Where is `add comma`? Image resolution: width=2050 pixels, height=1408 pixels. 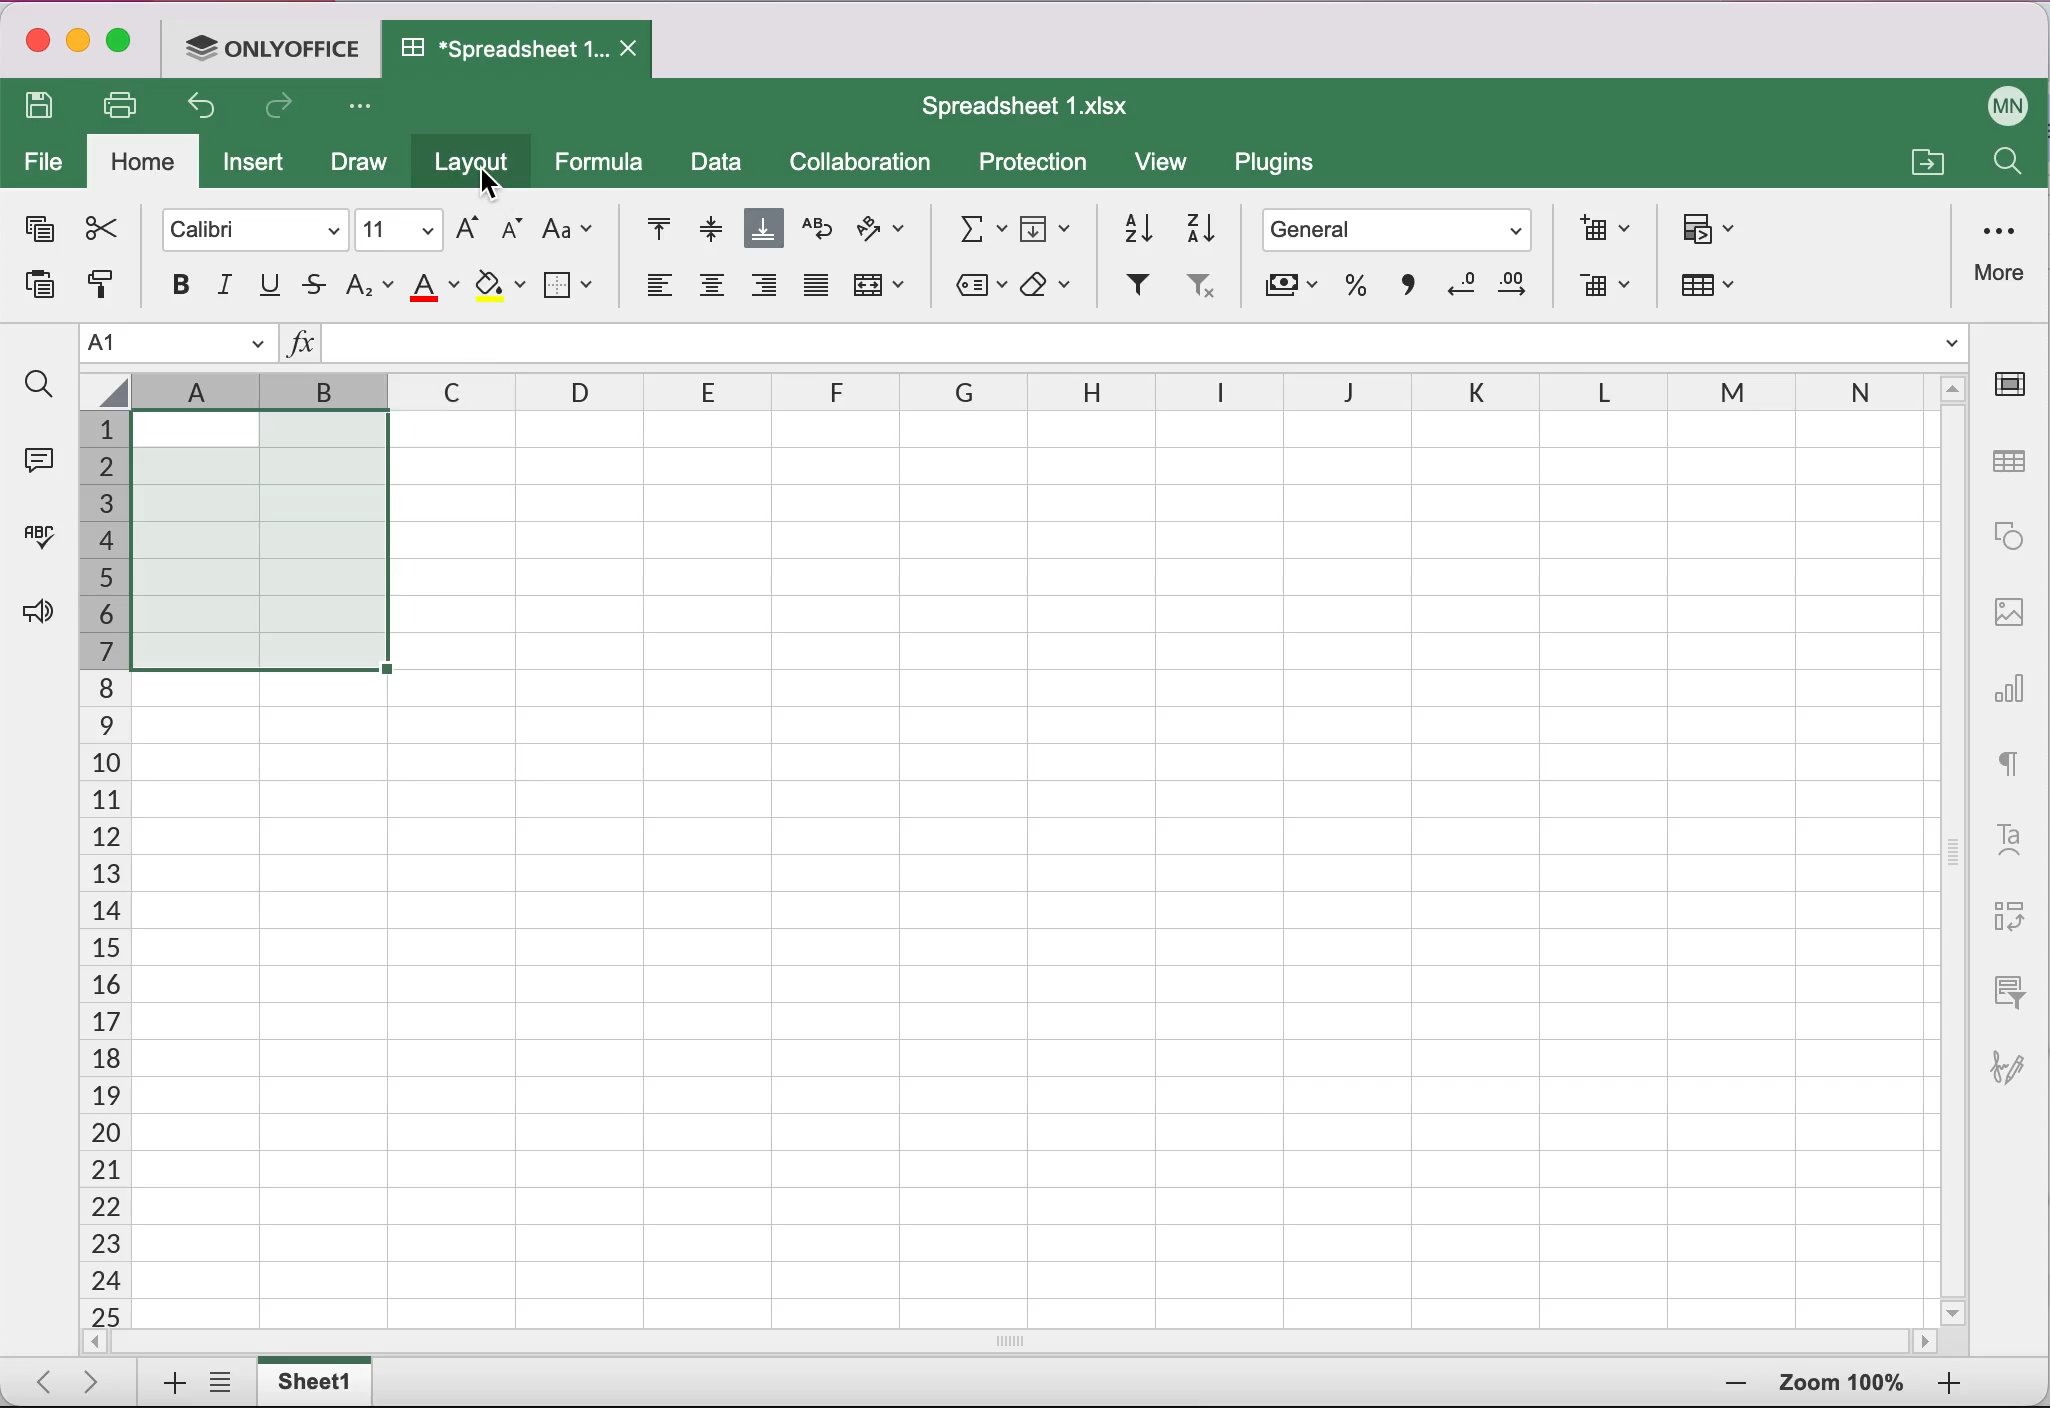
add comma is located at coordinates (1404, 292).